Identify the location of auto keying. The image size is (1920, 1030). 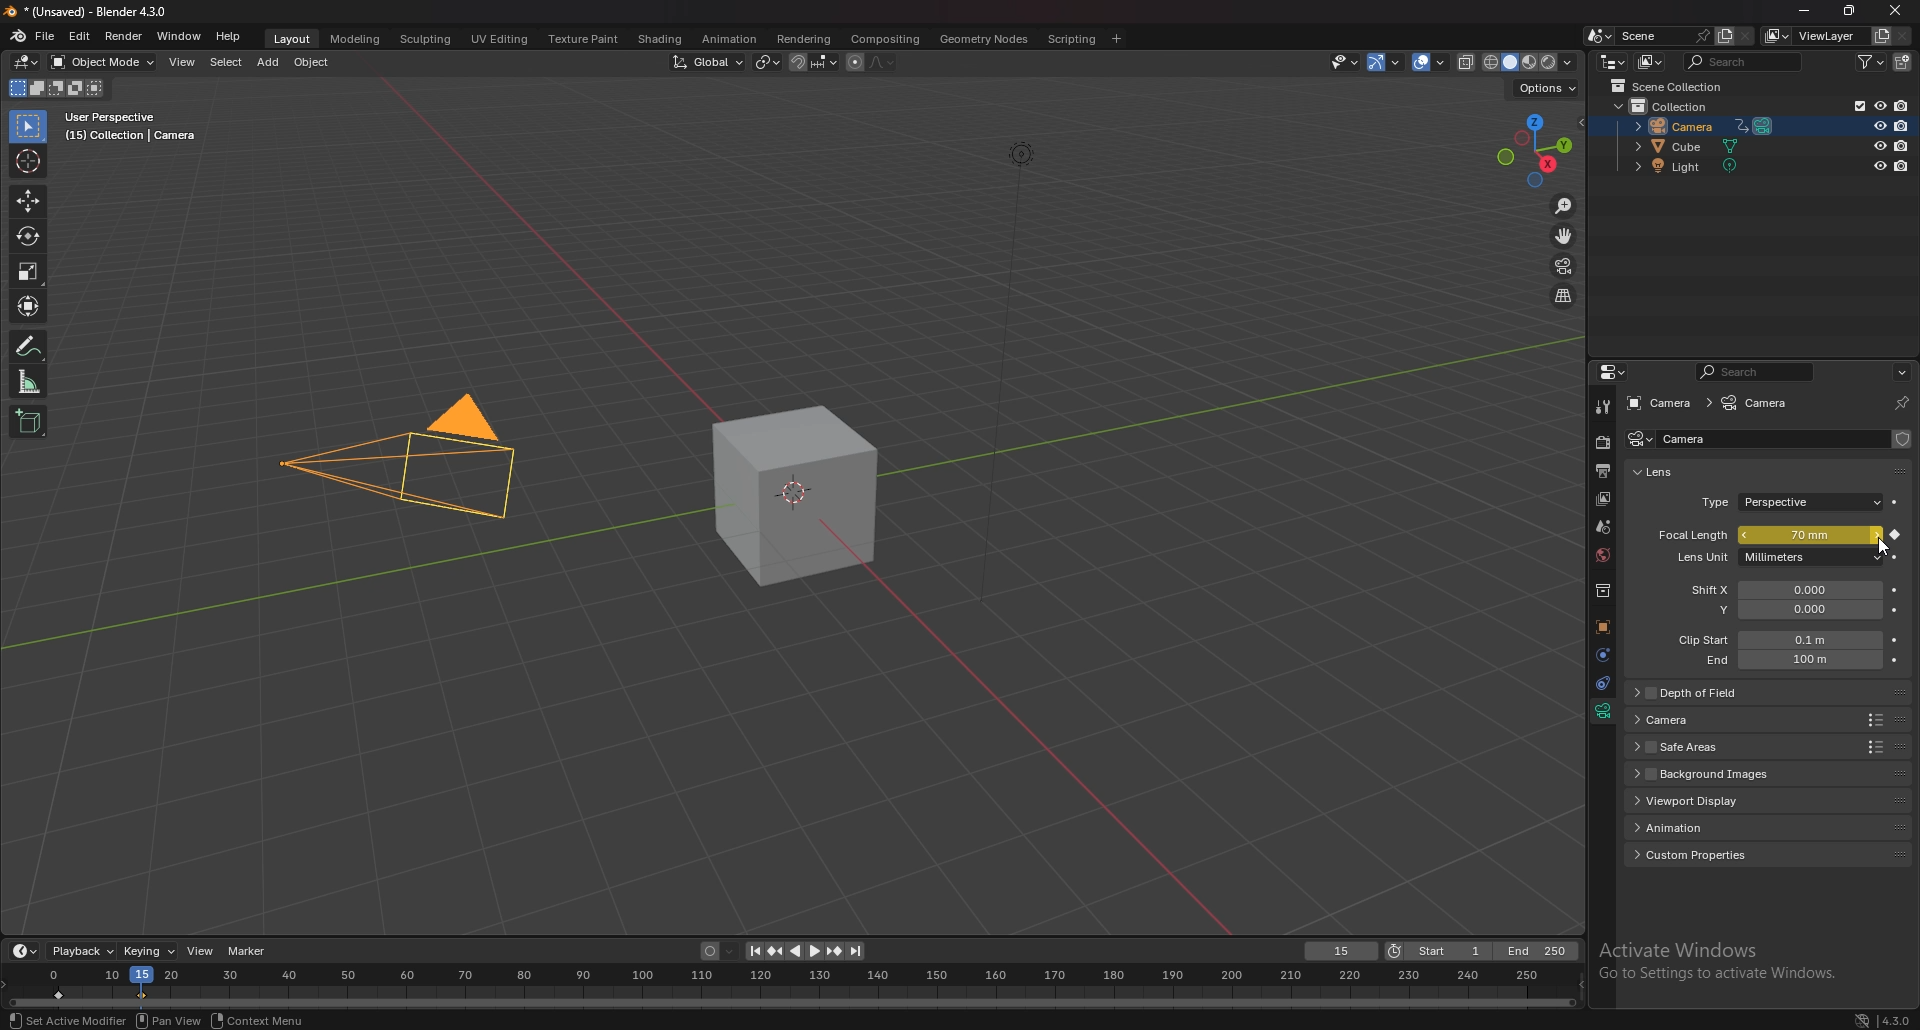
(717, 951).